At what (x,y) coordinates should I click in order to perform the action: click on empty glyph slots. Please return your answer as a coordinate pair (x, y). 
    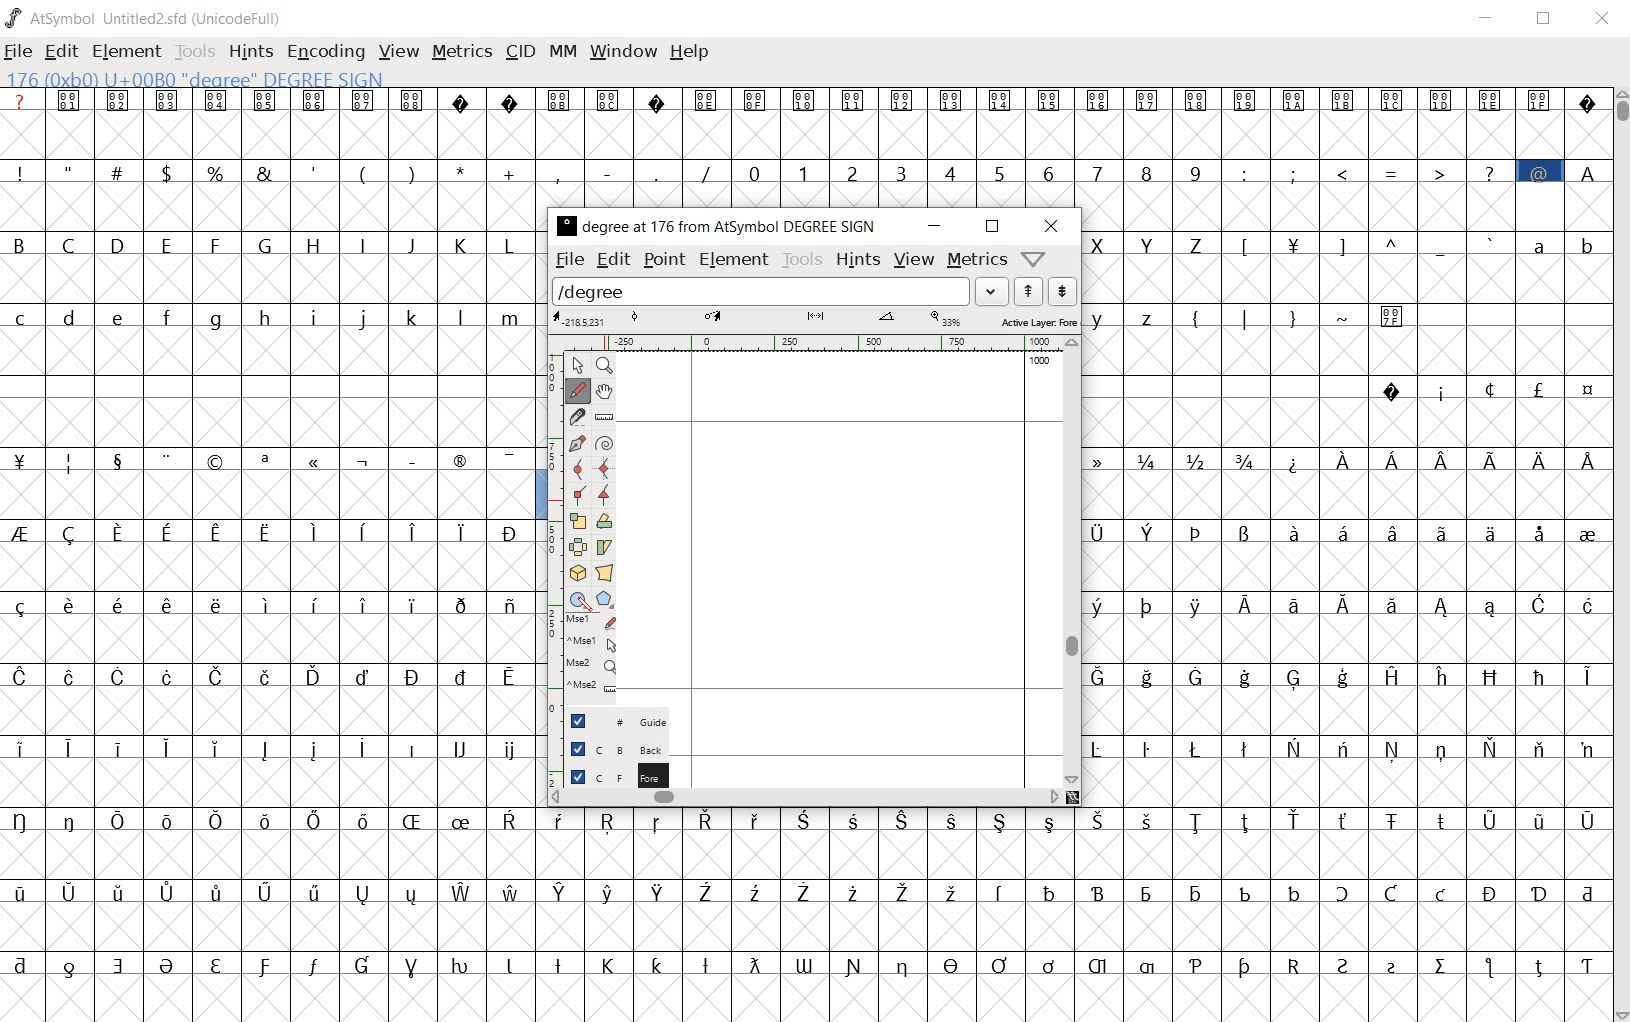
    Looking at the image, I should click on (273, 639).